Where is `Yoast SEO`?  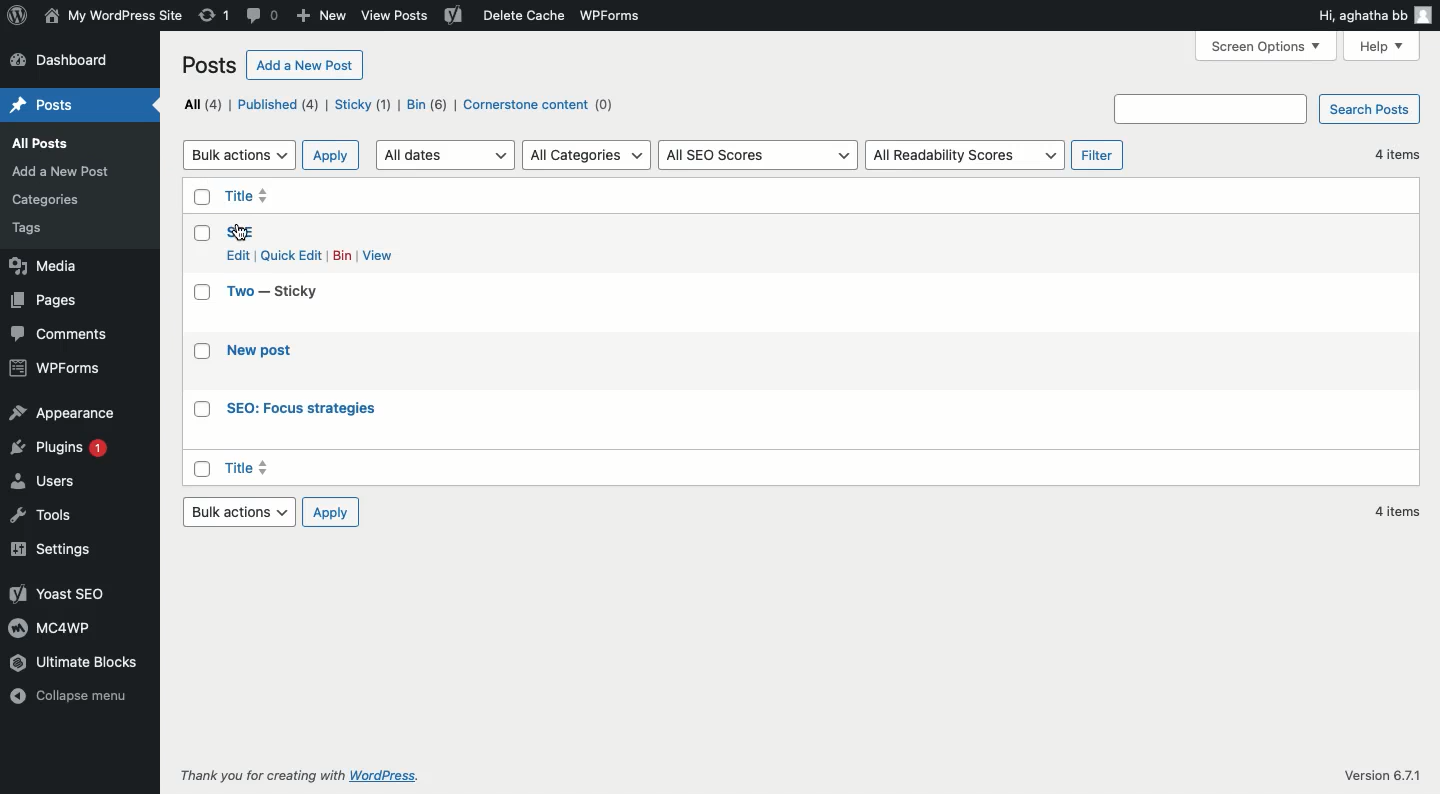
Yoast SEO is located at coordinates (58, 596).